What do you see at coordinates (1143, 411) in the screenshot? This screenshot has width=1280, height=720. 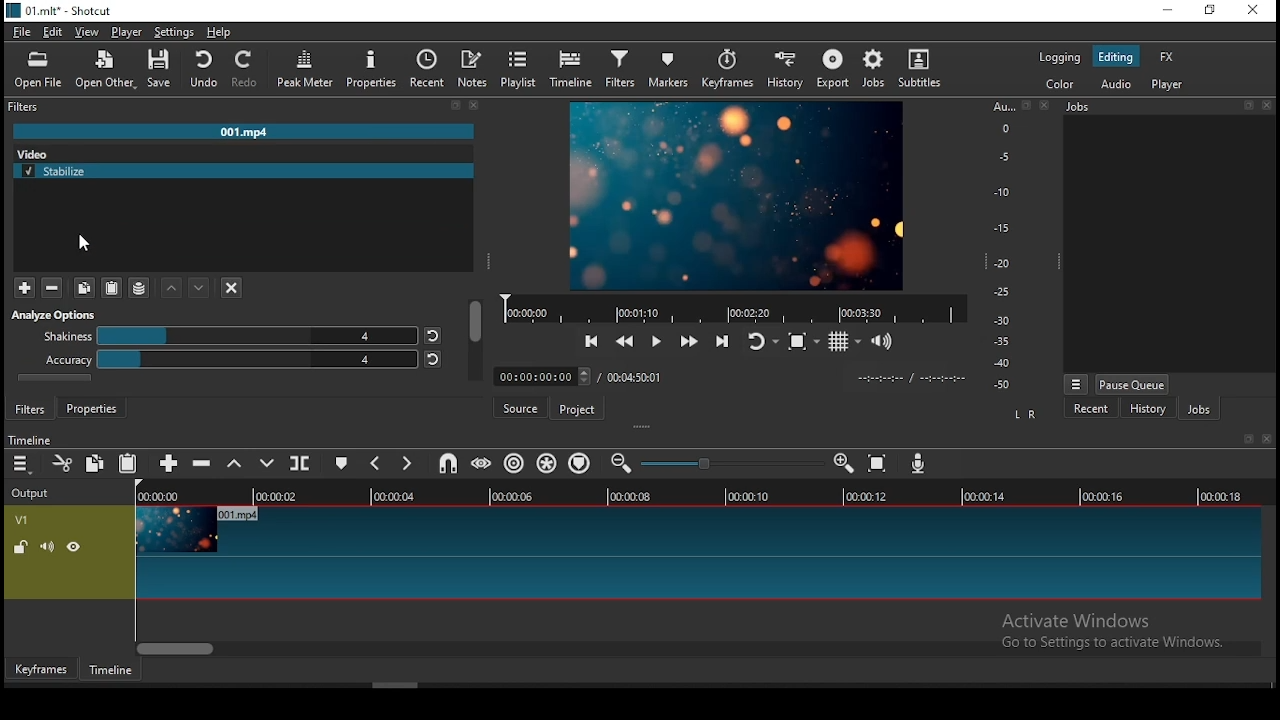 I see `history` at bounding box center [1143, 411].